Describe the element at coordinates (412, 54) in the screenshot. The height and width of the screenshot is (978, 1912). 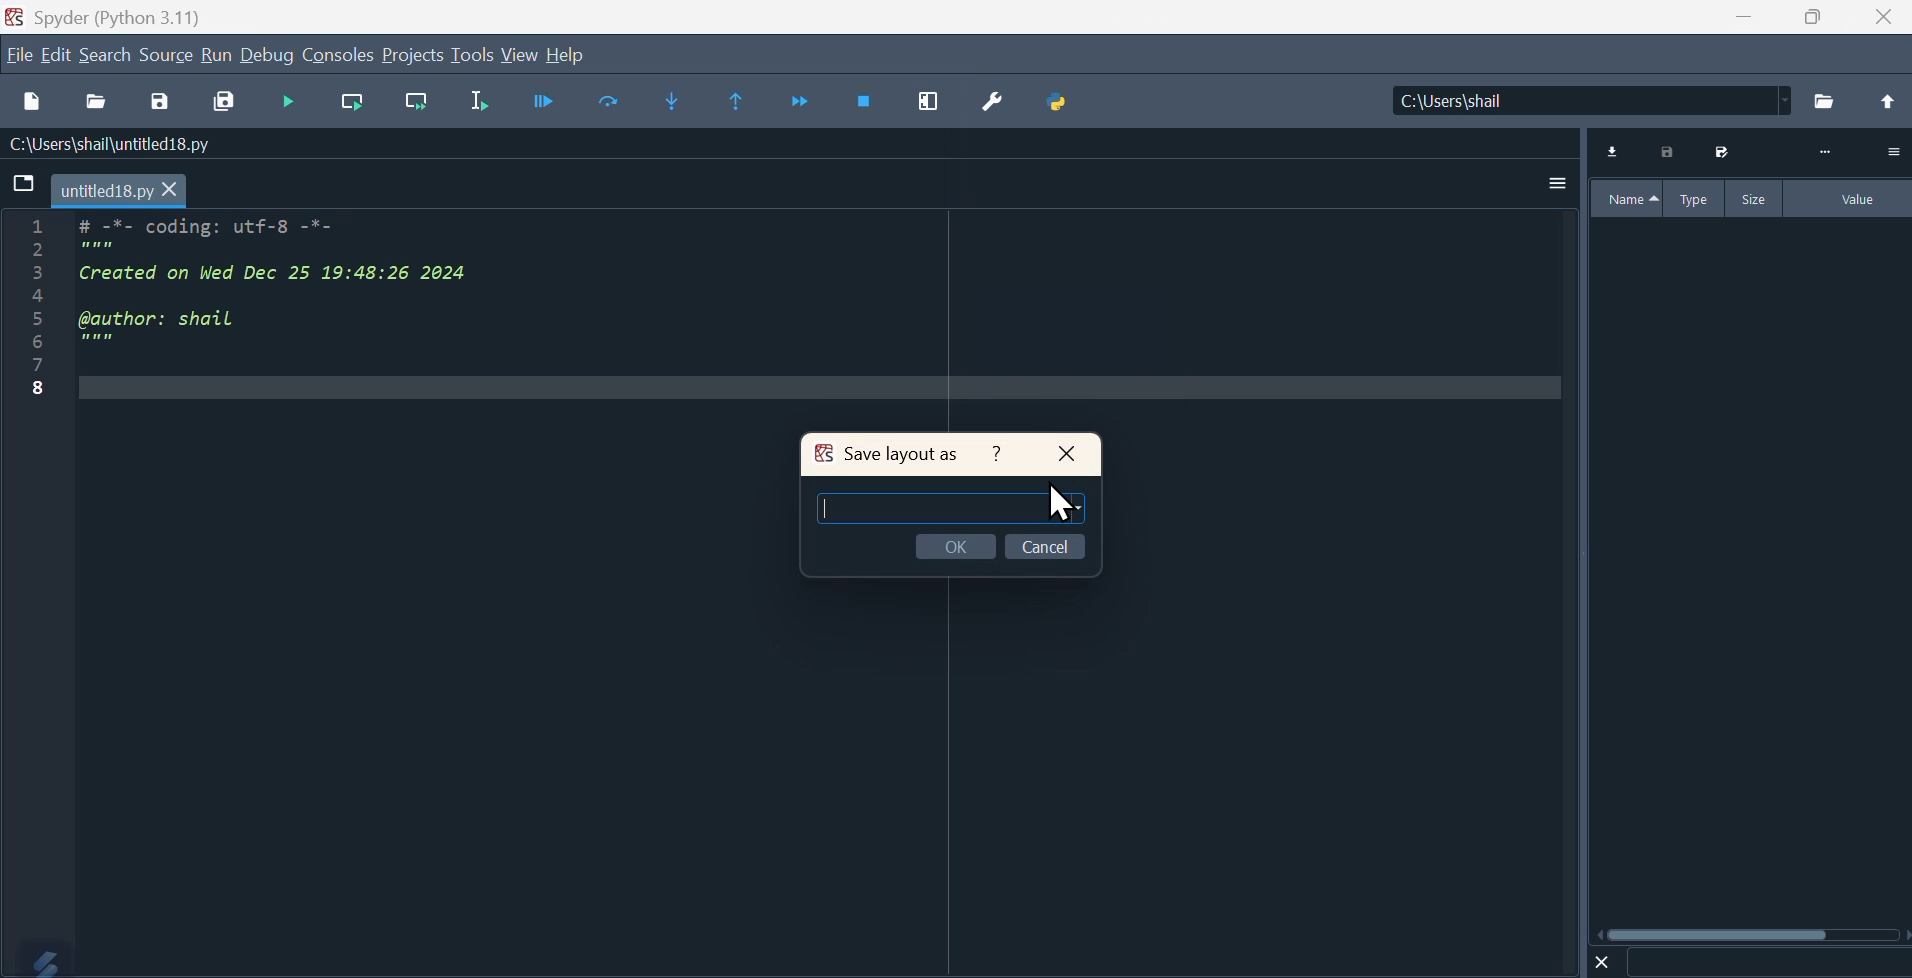
I see `Project` at that location.